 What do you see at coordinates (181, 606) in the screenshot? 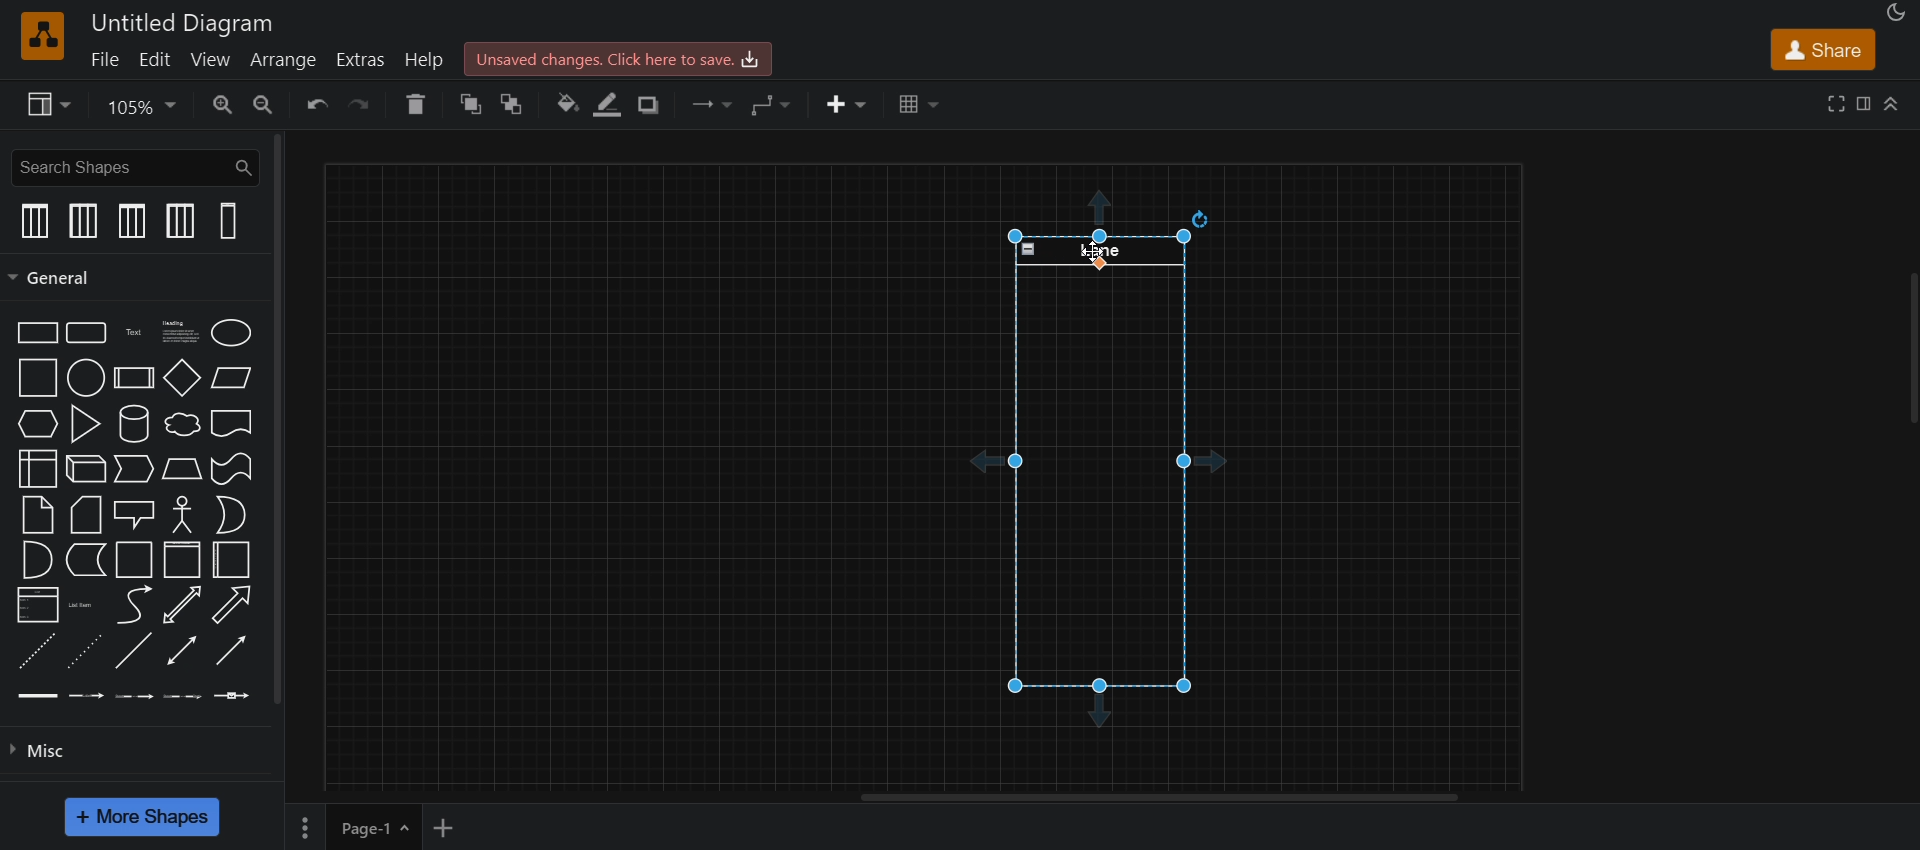
I see `bidirectional arrow` at bounding box center [181, 606].